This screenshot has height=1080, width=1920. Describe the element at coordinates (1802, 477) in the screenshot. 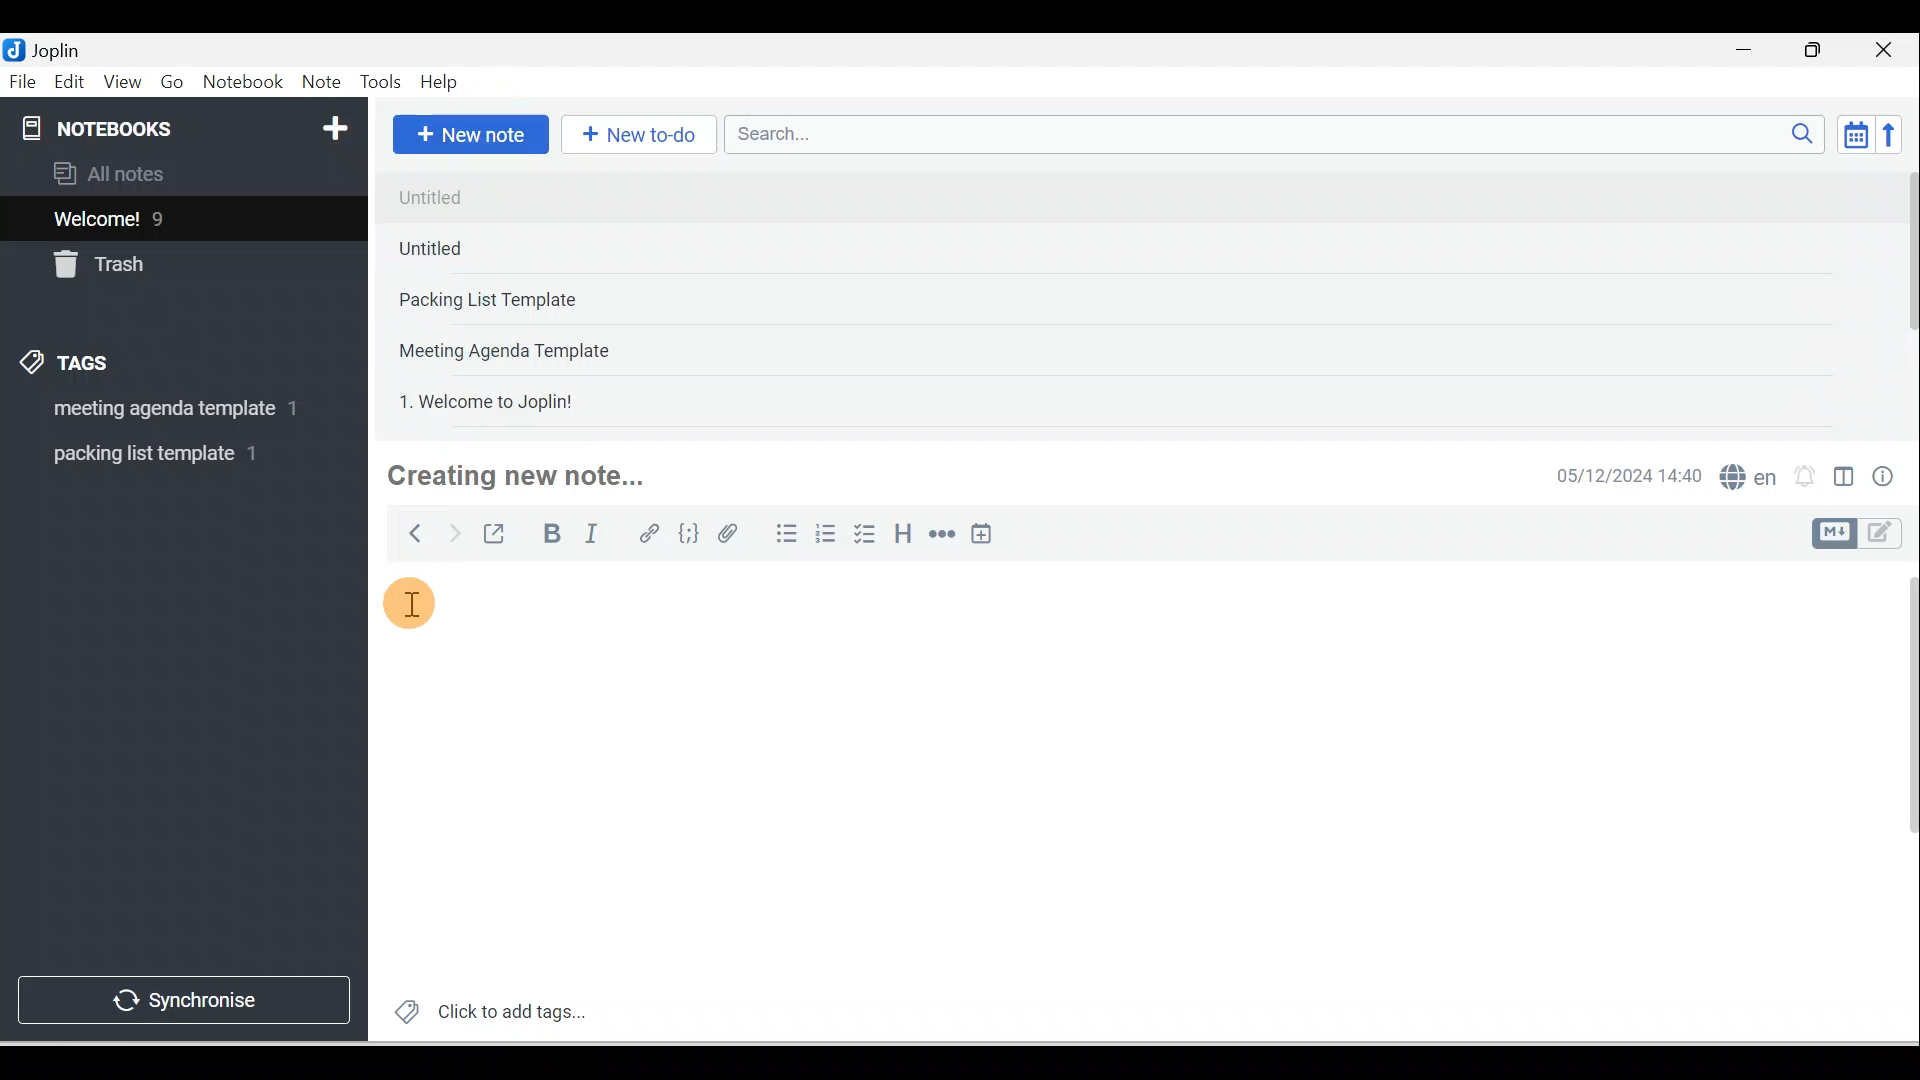

I see `Set alarm` at that location.